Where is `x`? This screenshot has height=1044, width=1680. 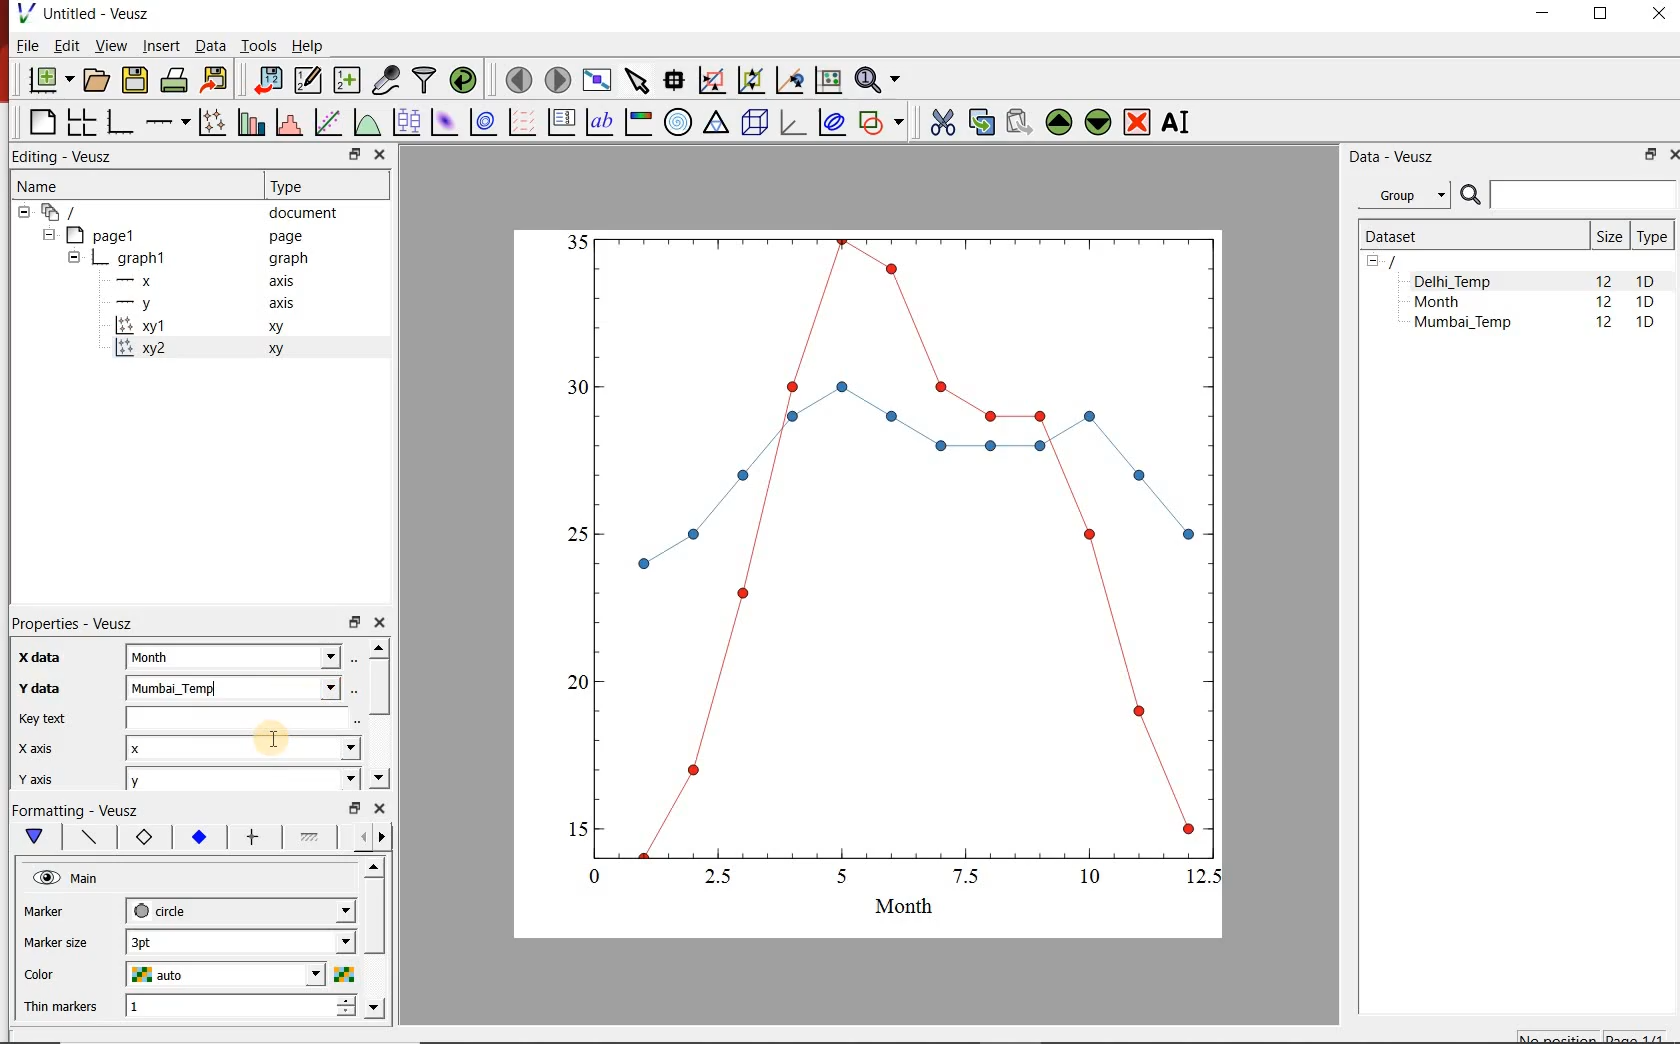
x is located at coordinates (244, 747).